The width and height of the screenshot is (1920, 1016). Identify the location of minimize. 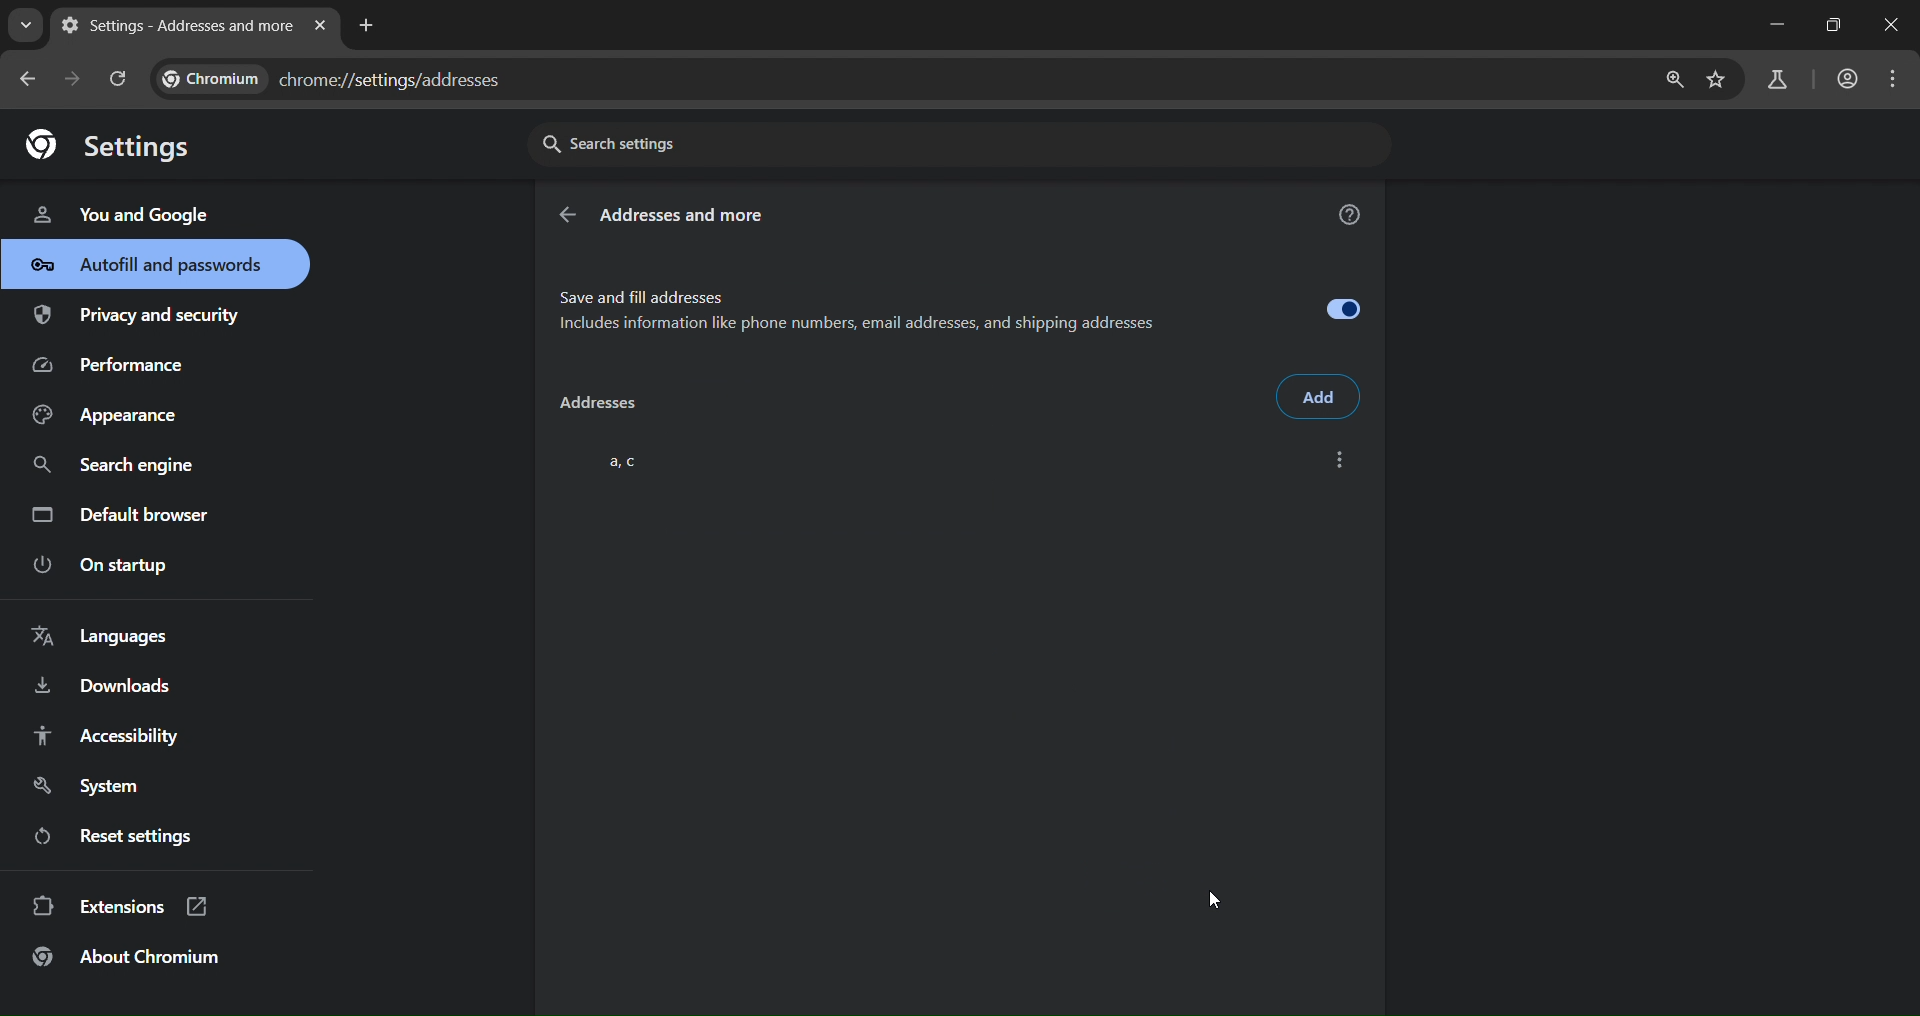
(1772, 25).